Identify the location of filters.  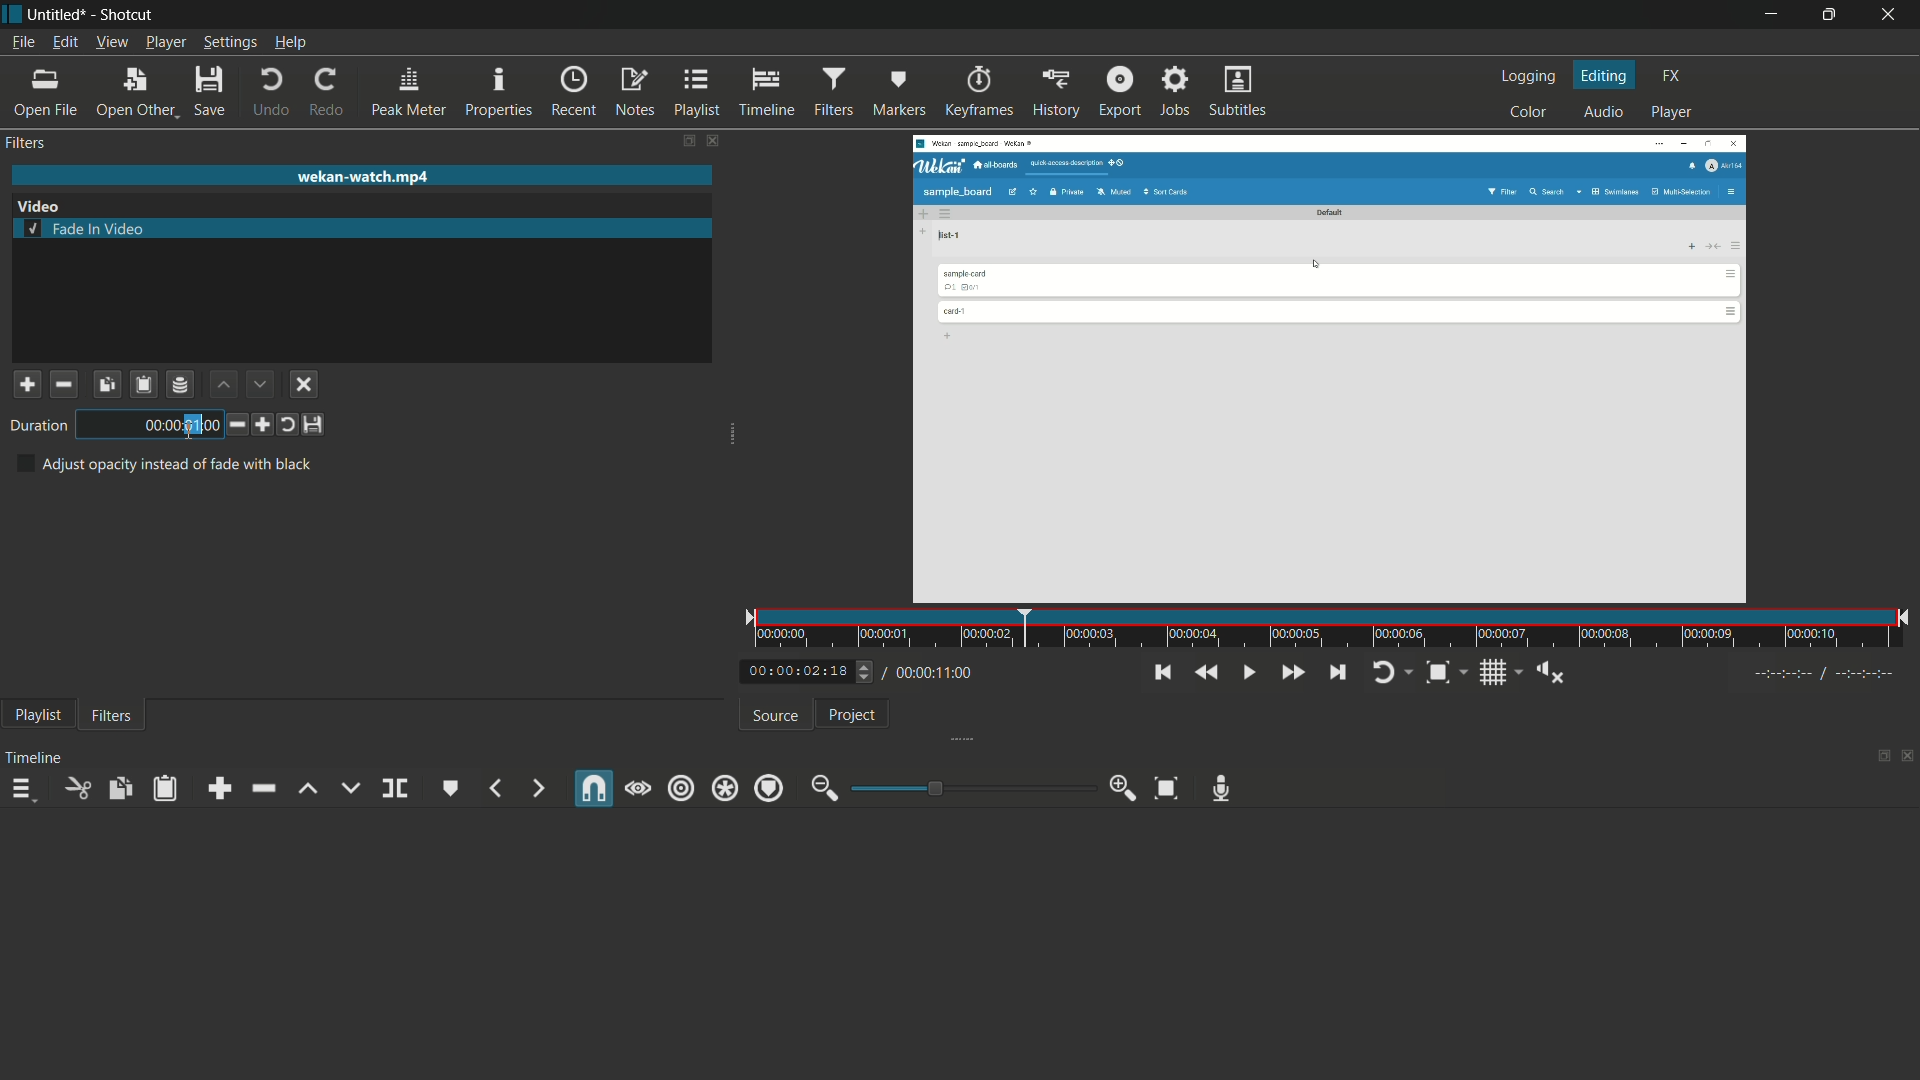
(26, 143).